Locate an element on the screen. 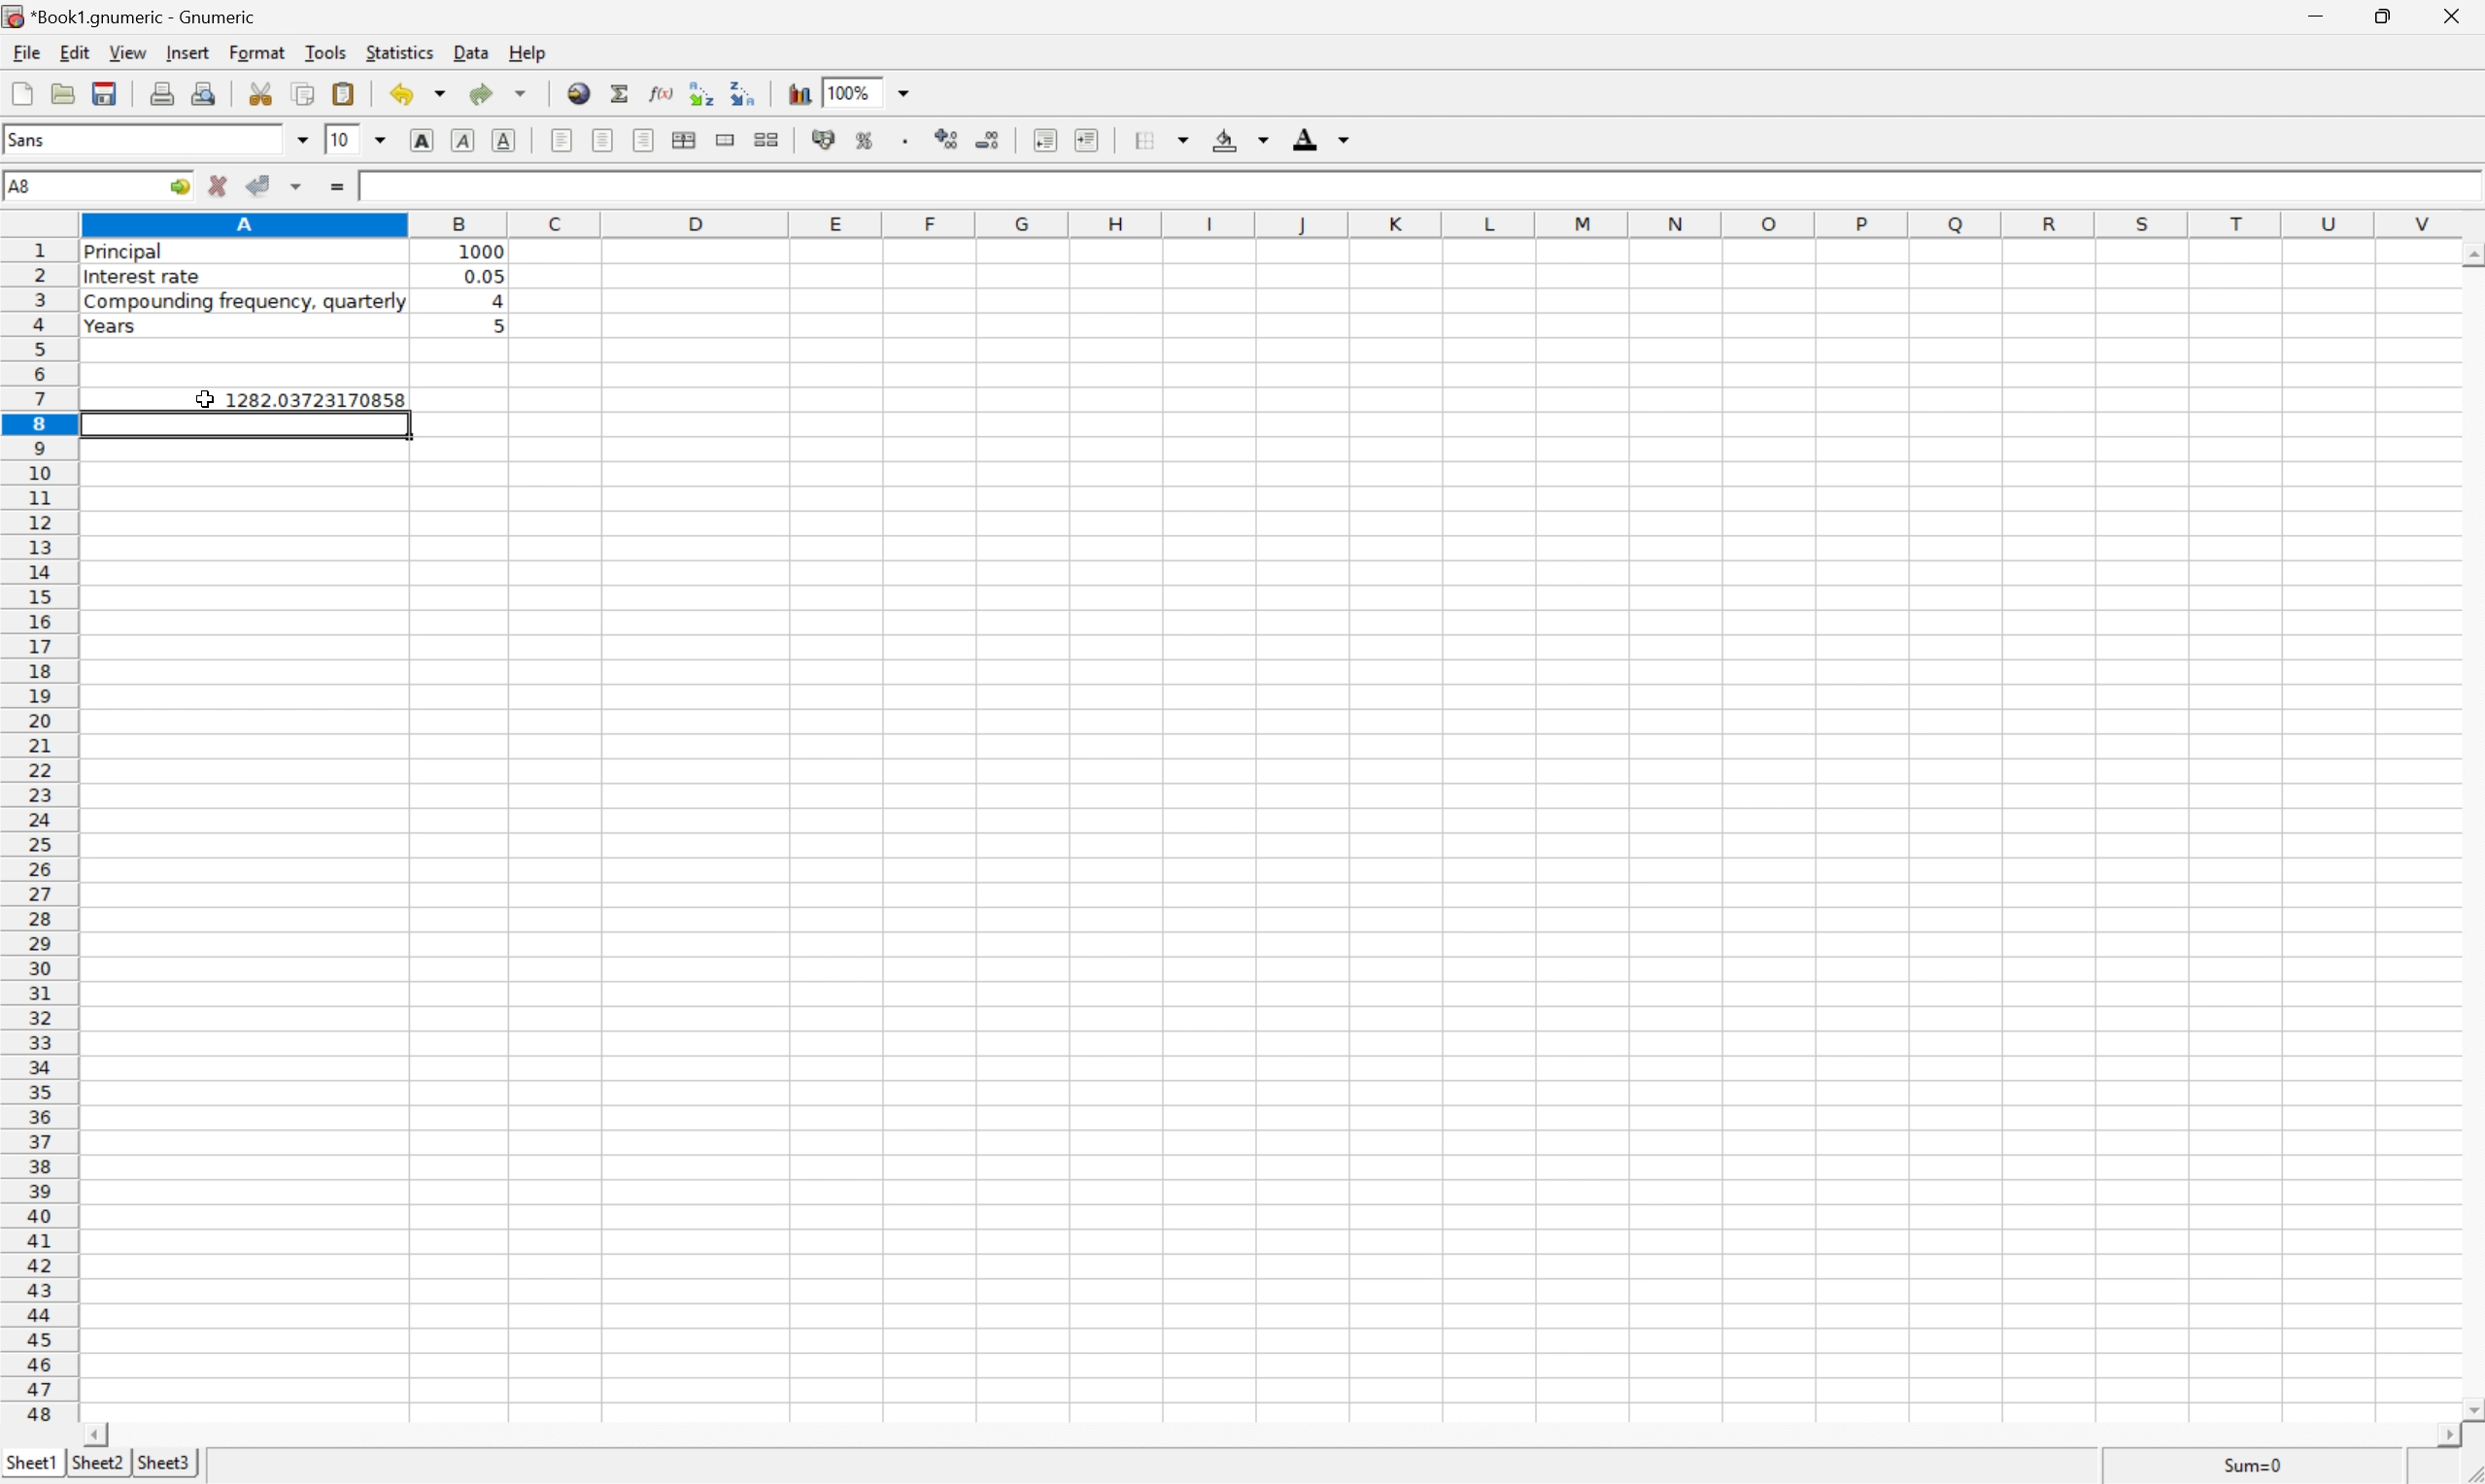 This screenshot has height=1484, width=2485. copy is located at coordinates (303, 92).